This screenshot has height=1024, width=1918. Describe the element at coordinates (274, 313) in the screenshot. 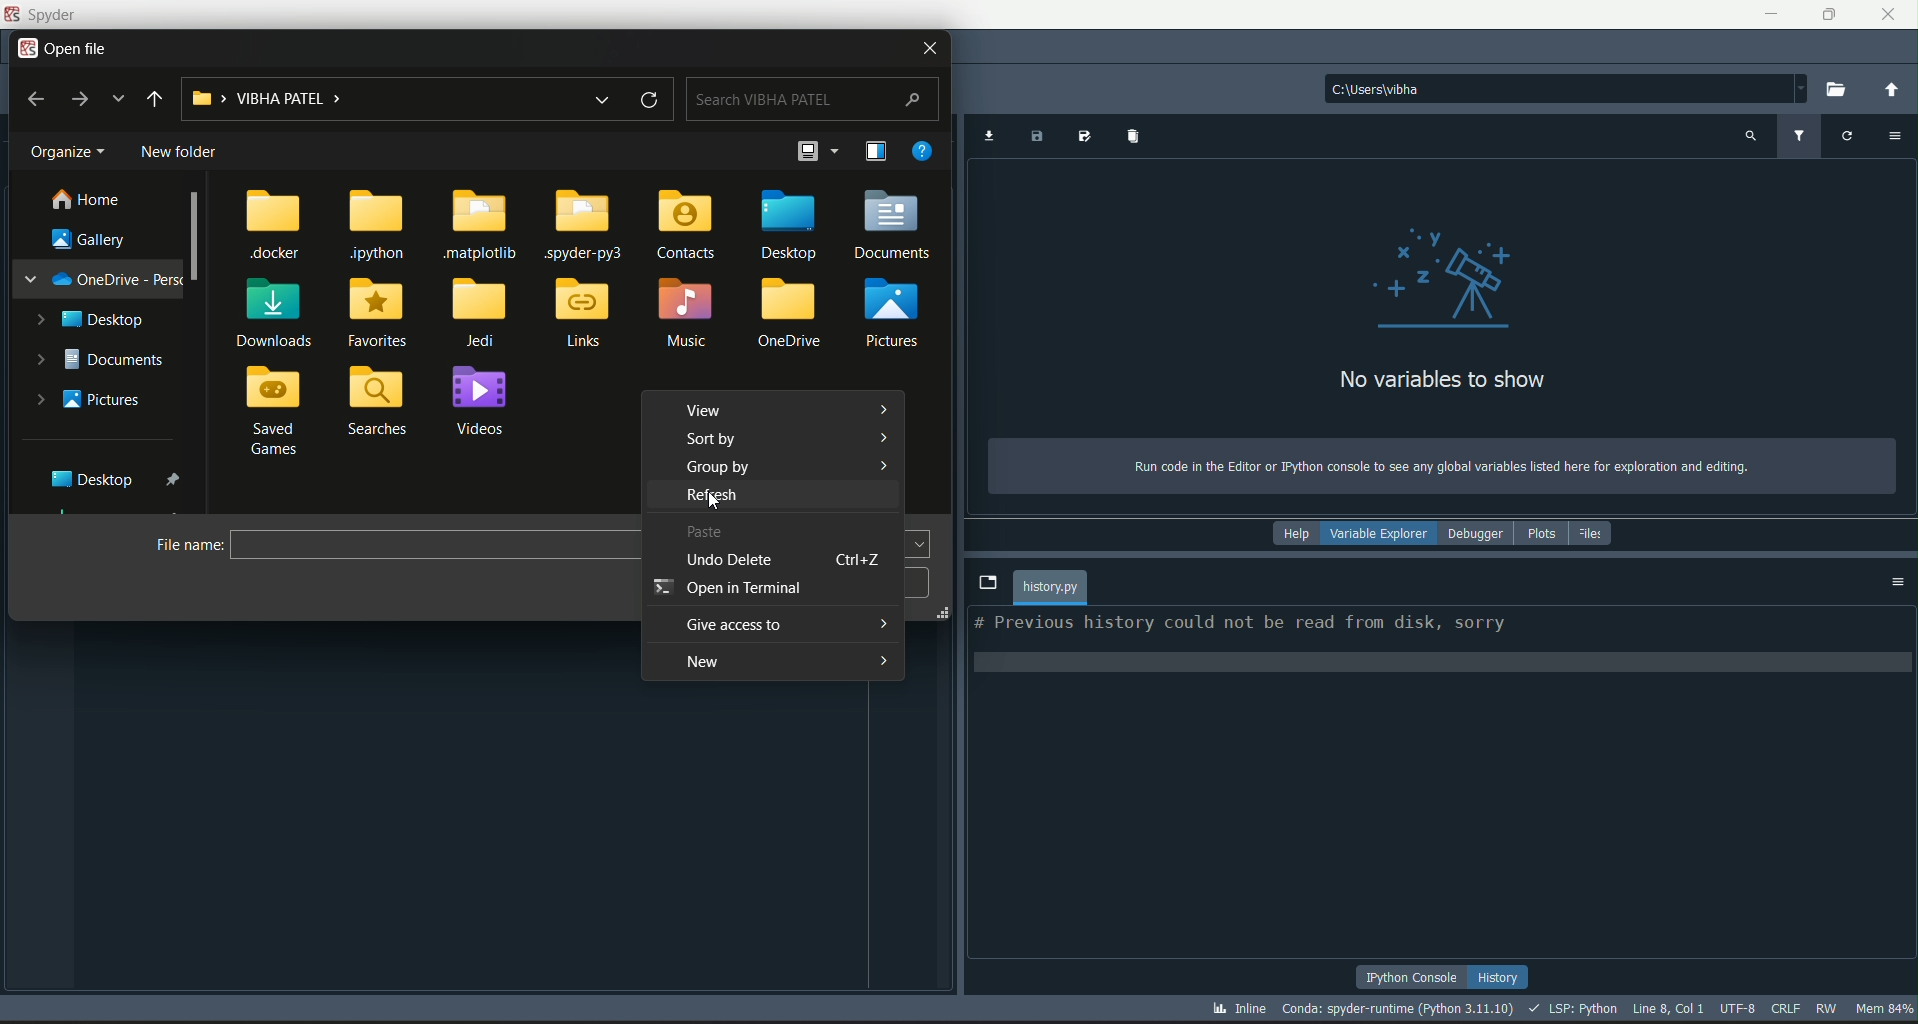

I see `downloads` at that location.